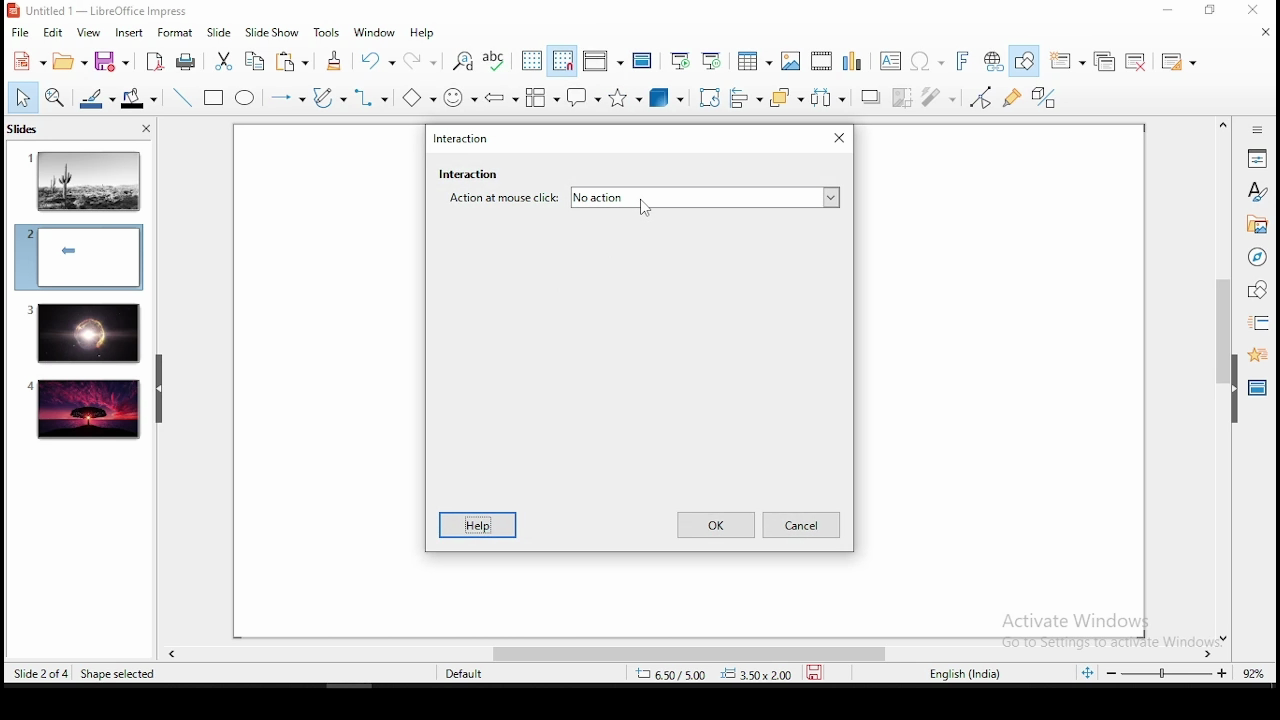 The height and width of the screenshot is (720, 1280). I want to click on text box, so click(890, 61).